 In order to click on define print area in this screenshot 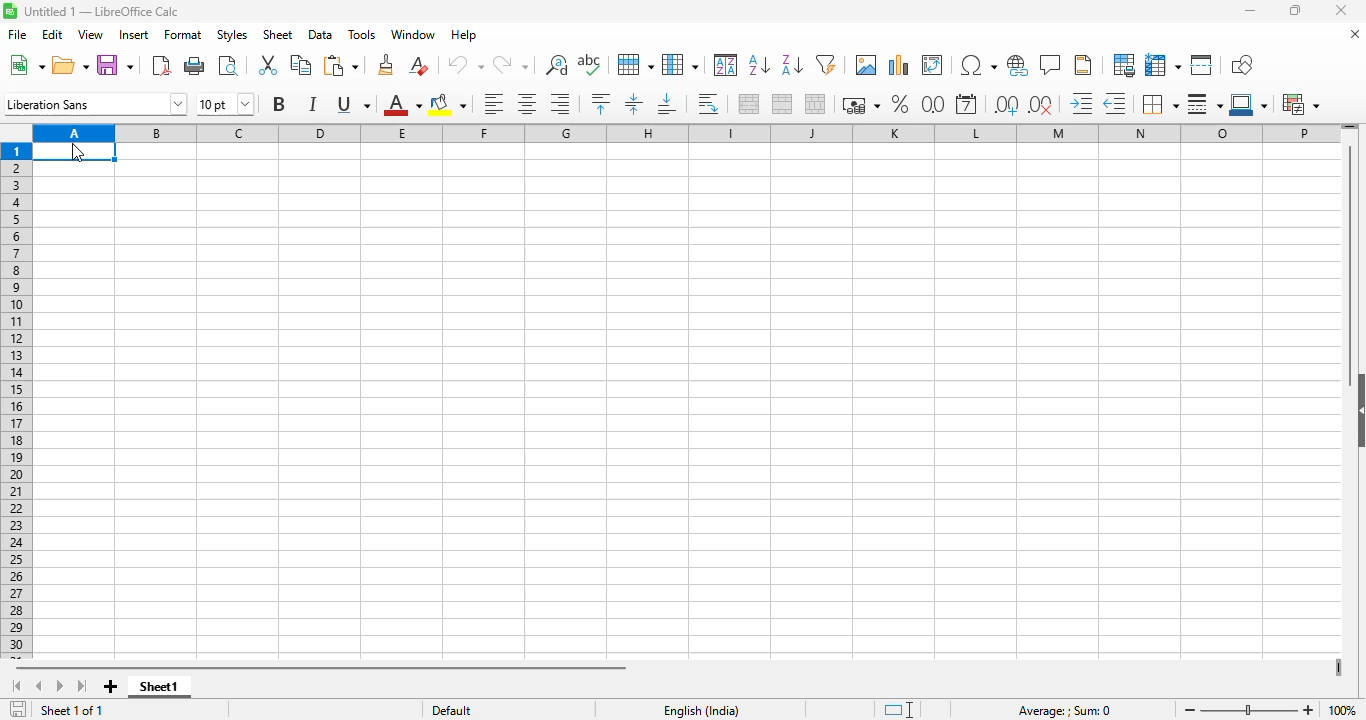, I will do `click(1123, 64)`.